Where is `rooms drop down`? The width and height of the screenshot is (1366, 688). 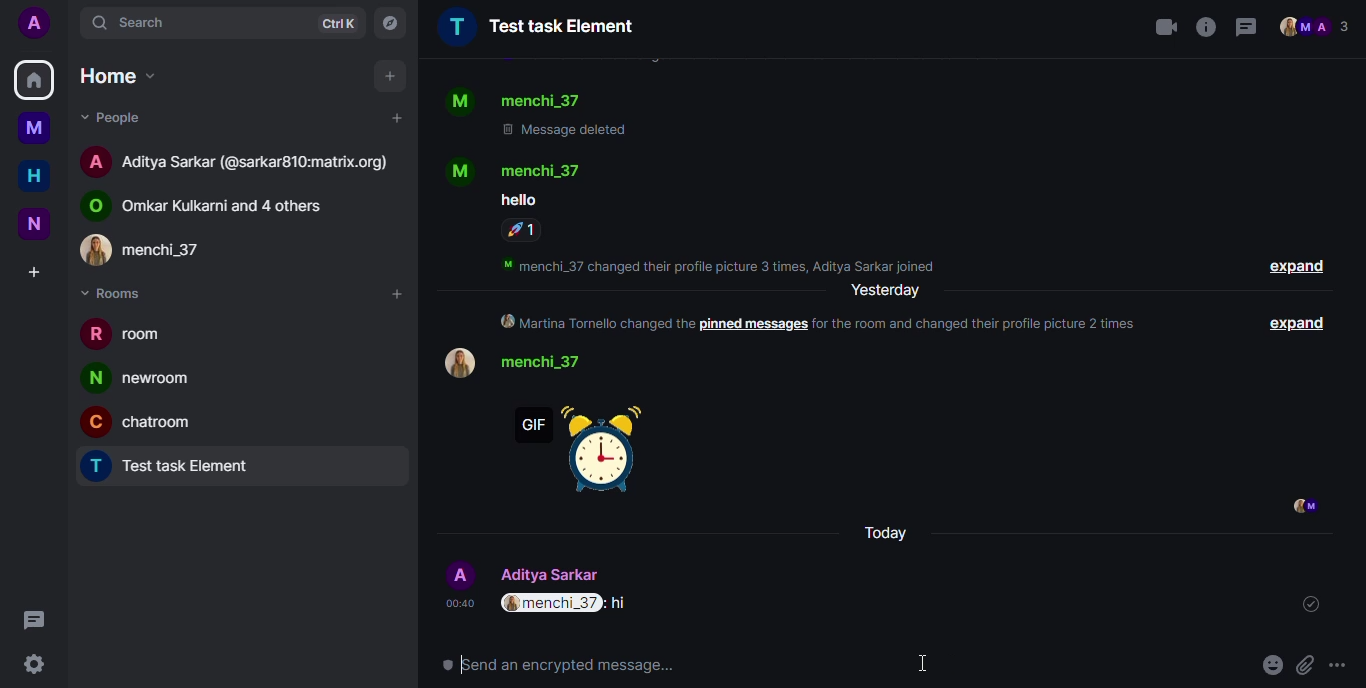 rooms drop down is located at coordinates (119, 293).